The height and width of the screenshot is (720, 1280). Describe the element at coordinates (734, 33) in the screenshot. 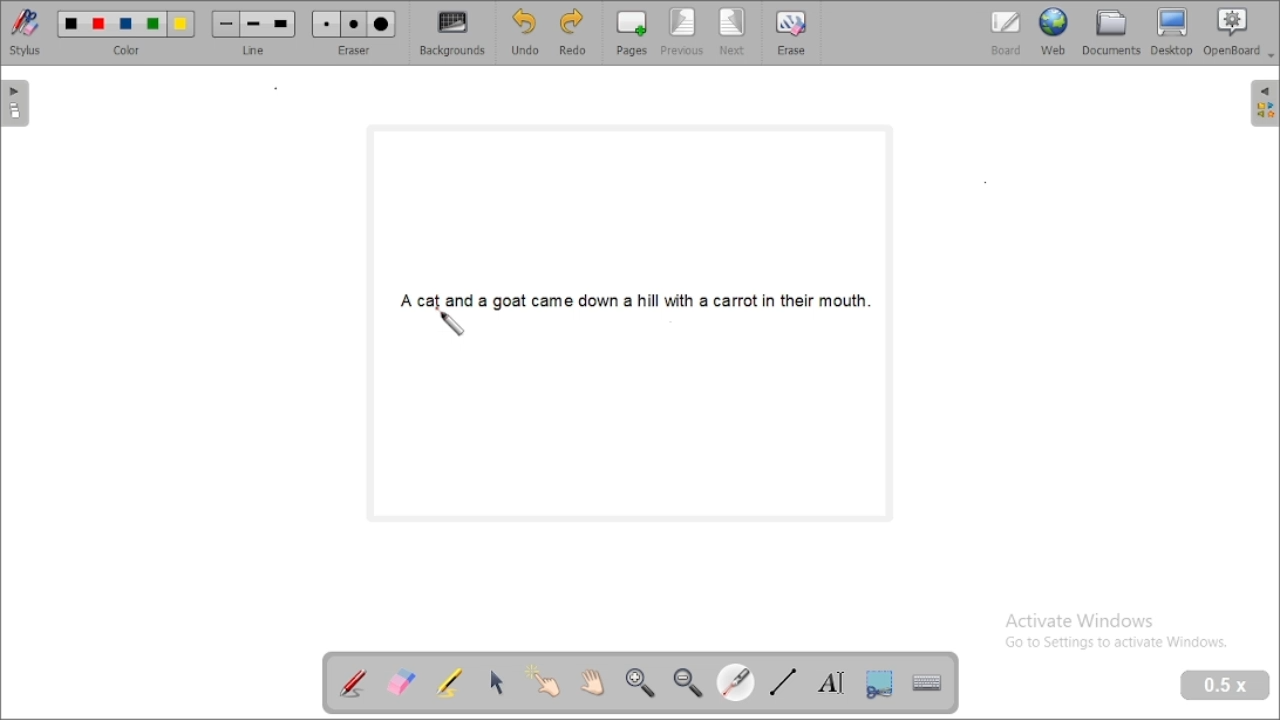

I see `next` at that location.